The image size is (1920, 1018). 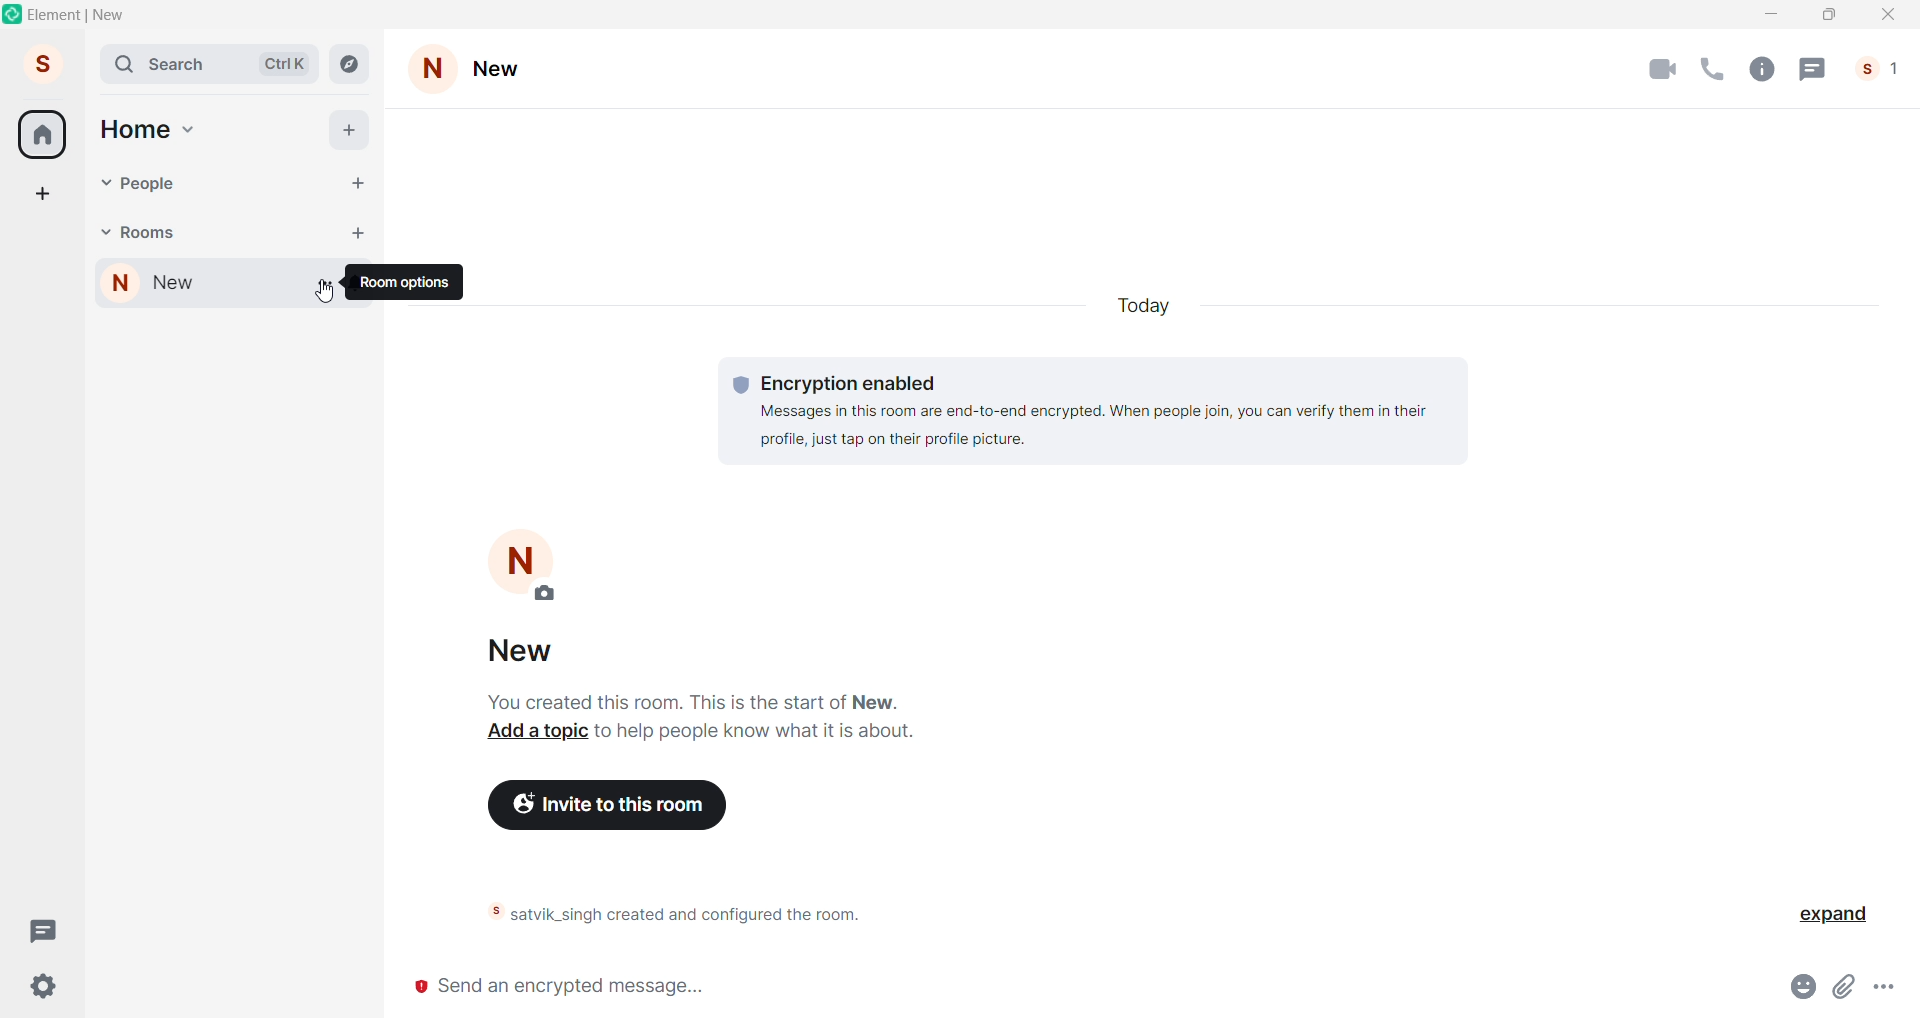 I want to click on to help people know what it is about., so click(x=756, y=735).